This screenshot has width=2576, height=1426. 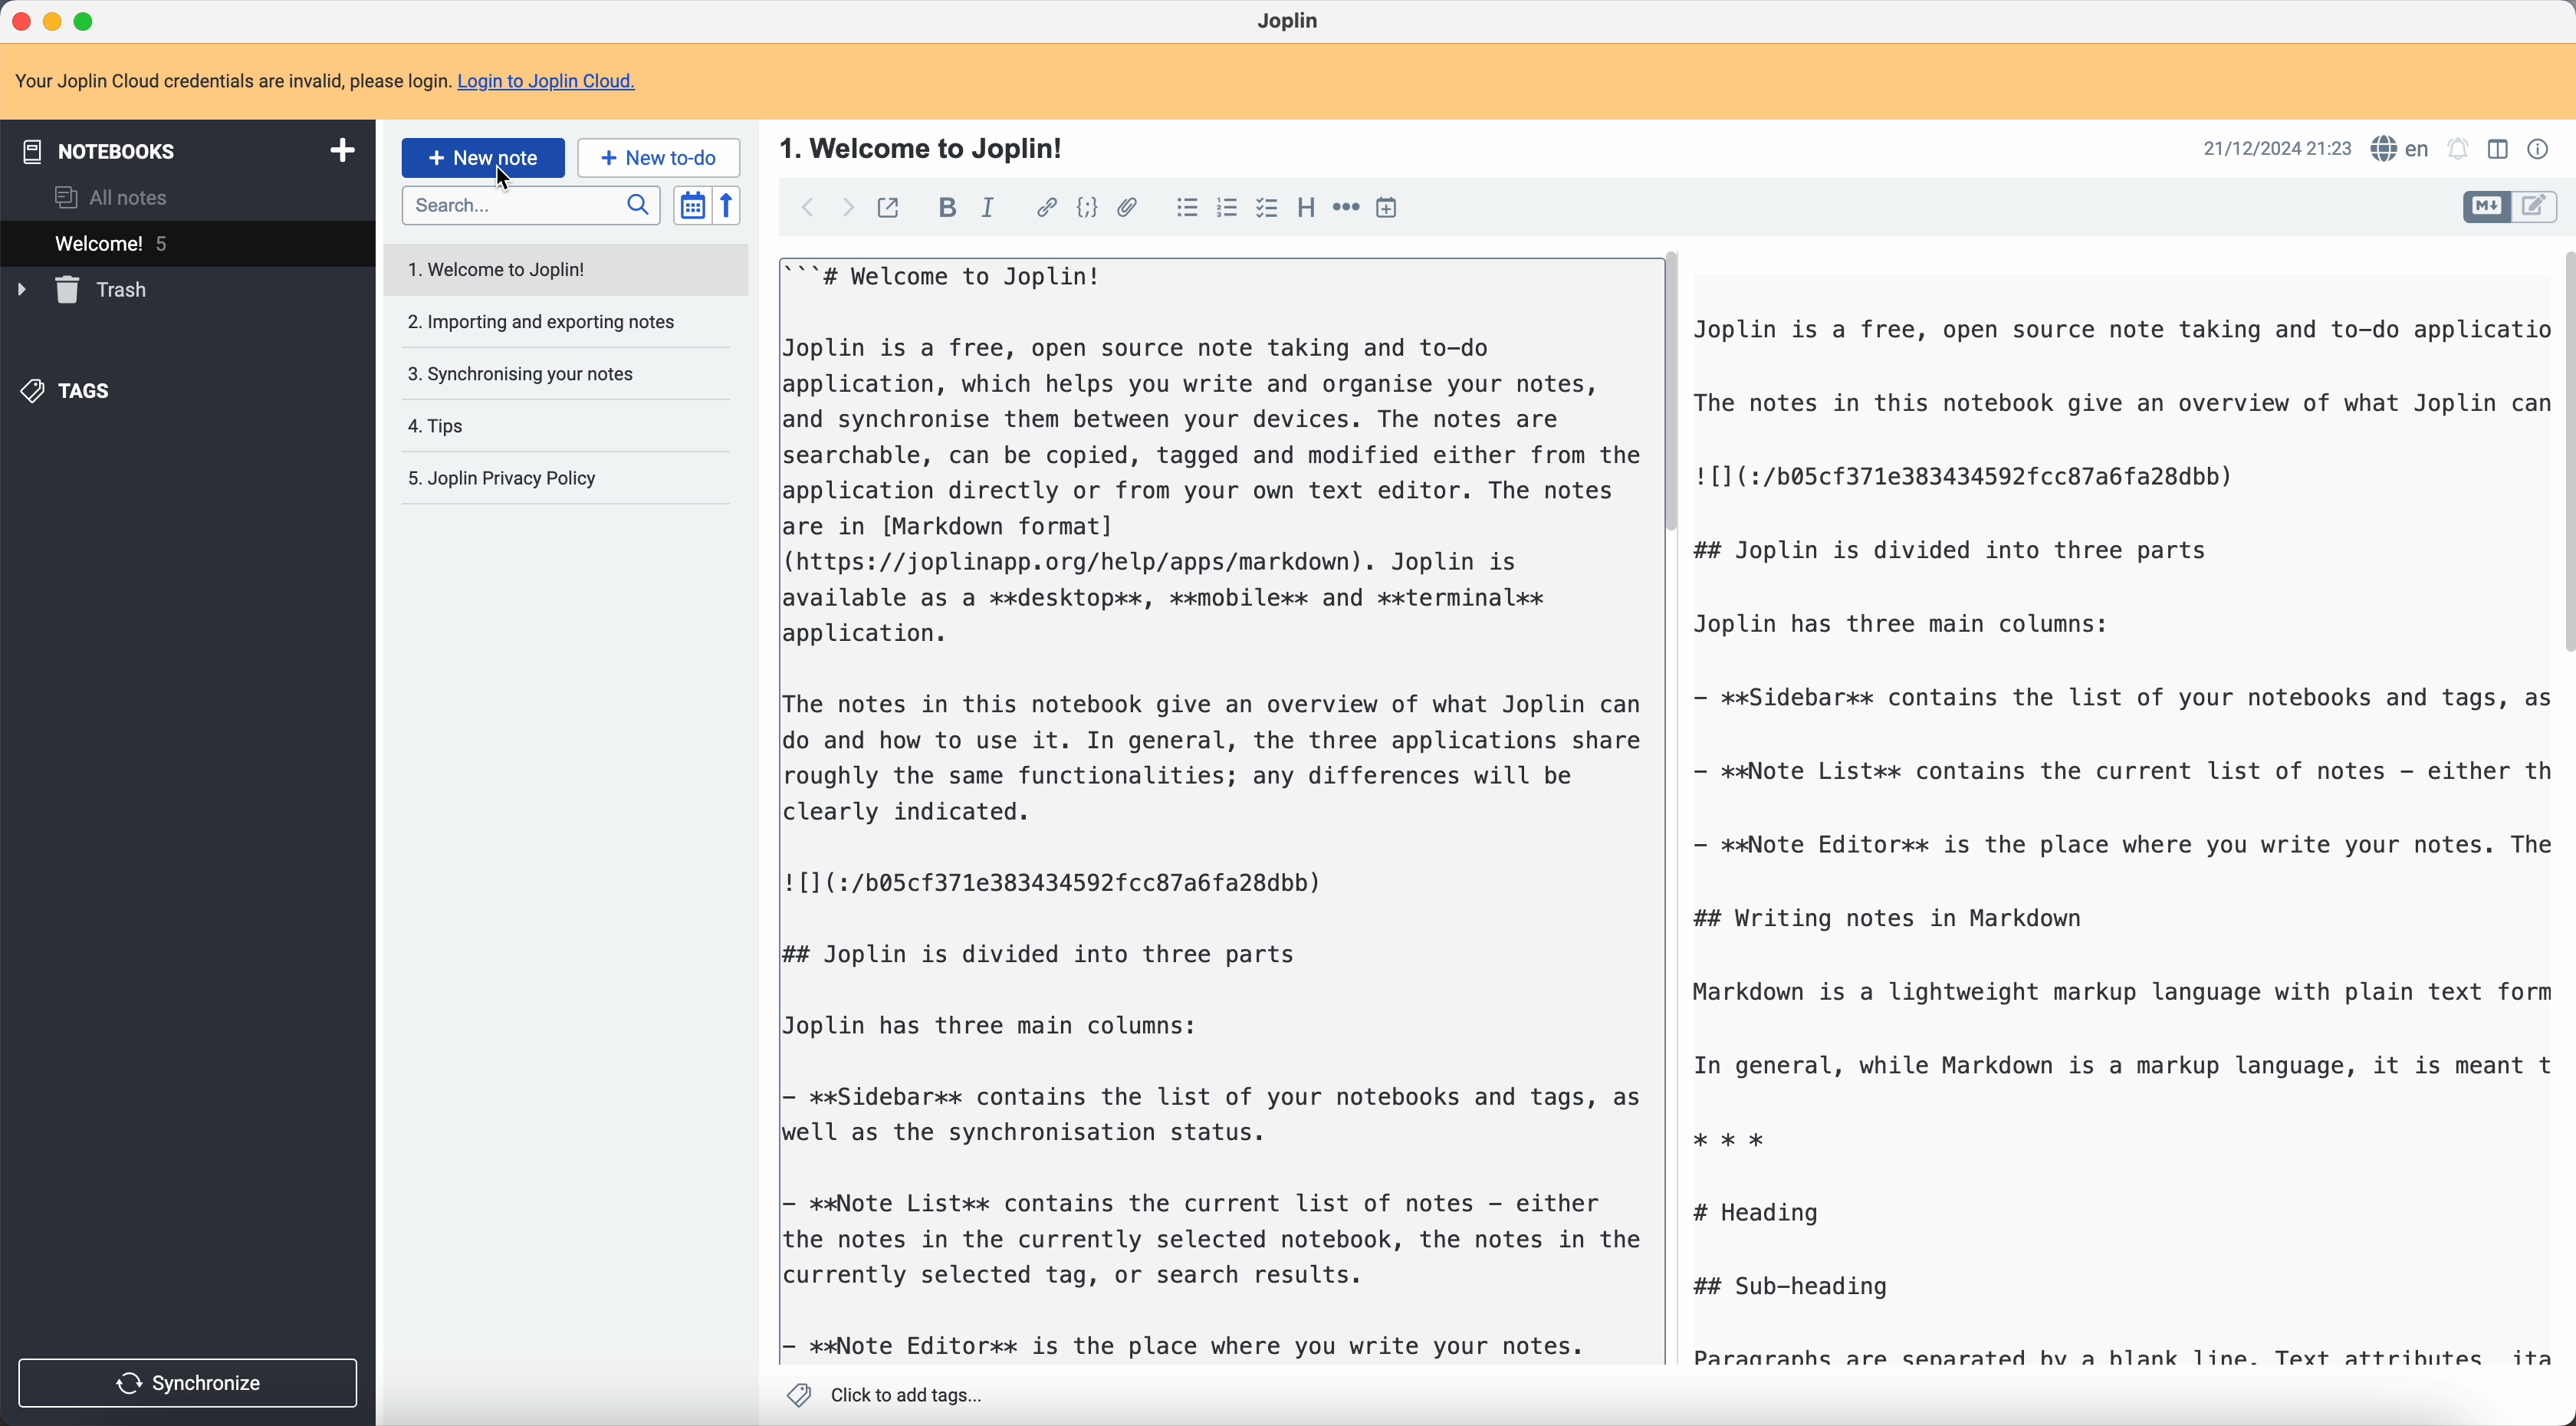 I want to click on tags, so click(x=71, y=392).